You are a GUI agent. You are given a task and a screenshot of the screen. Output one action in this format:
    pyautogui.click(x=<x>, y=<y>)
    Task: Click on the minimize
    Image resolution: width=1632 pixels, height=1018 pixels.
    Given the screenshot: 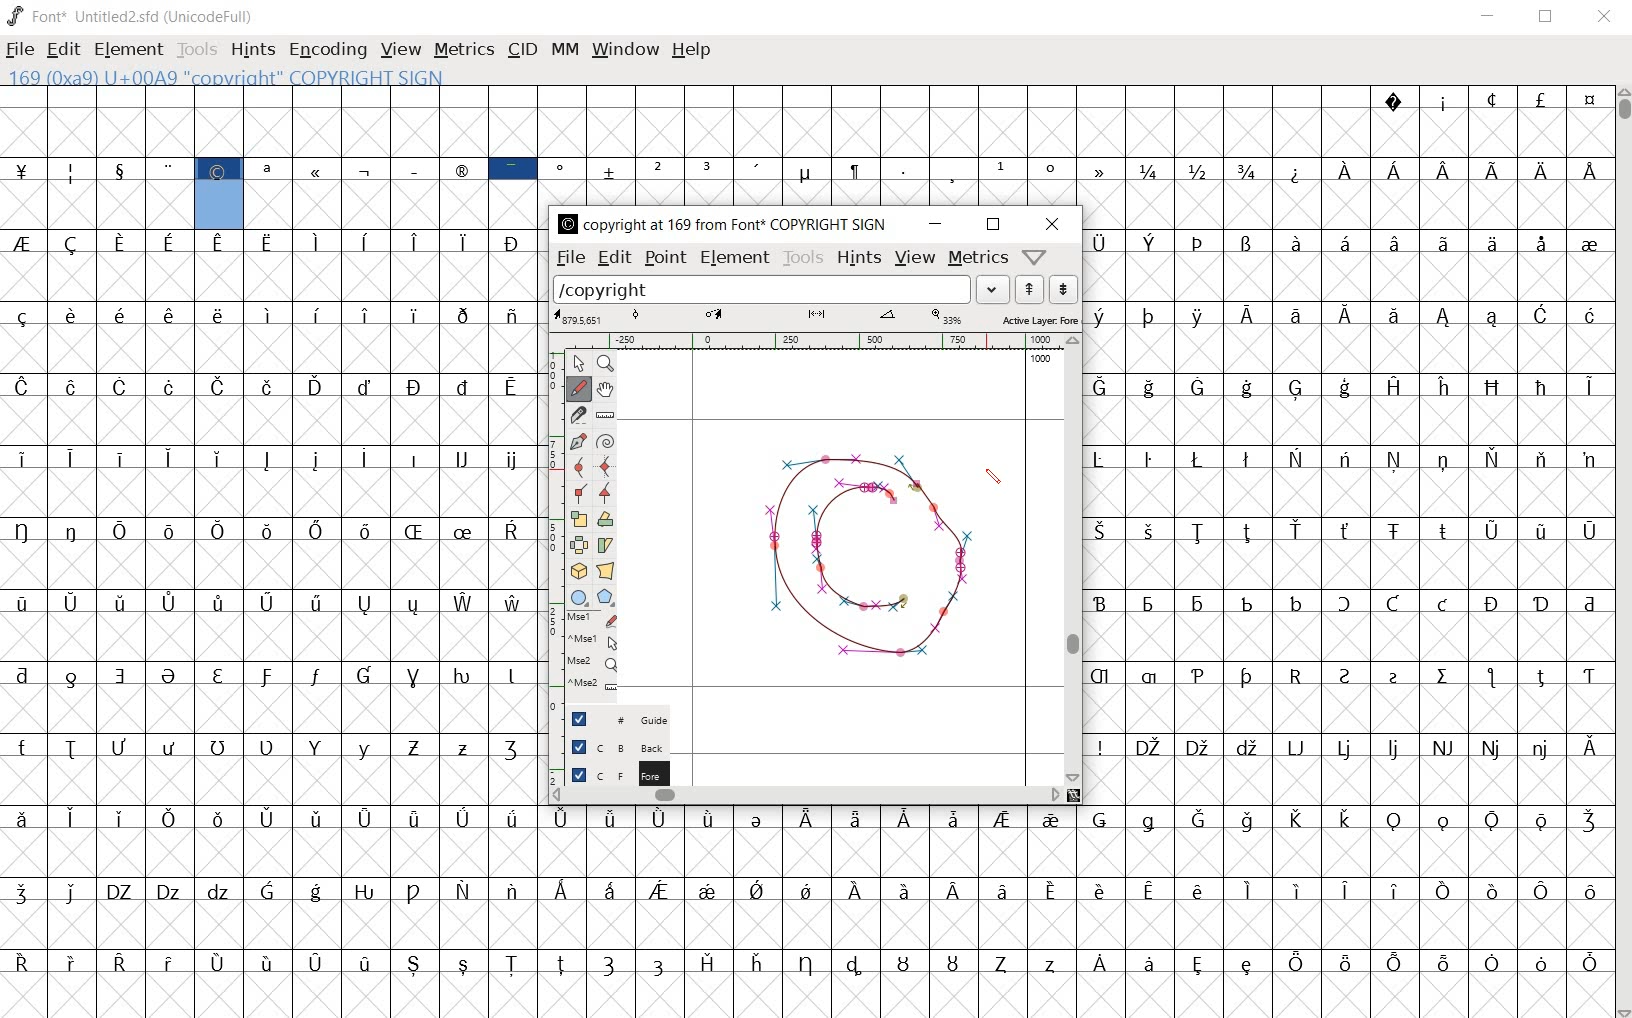 What is the action you would take?
    pyautogui.click(x=1488, y=16)
    